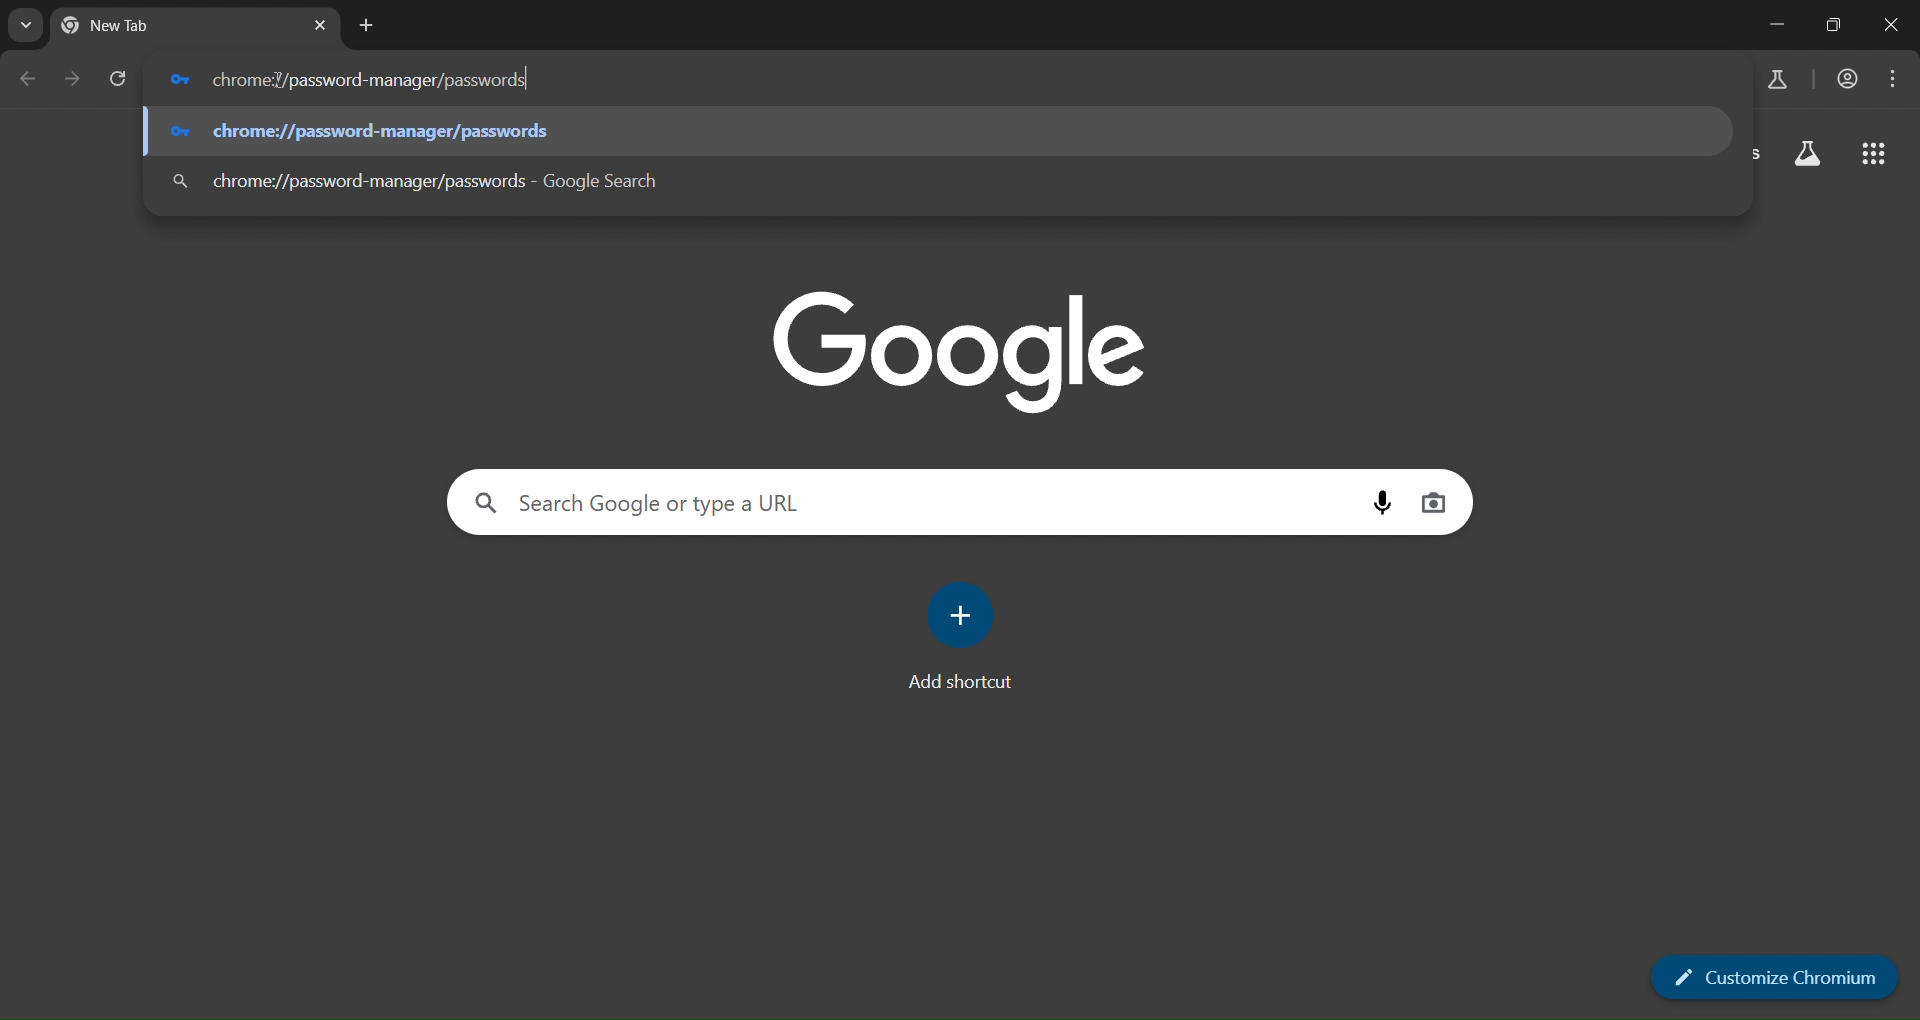 Image resolution: width=1920 pixels, height=1020 pixels. What do you see at coordinates (1384, 505) in the screenshot?
I see `image search` at bounding box center [1384, 505].